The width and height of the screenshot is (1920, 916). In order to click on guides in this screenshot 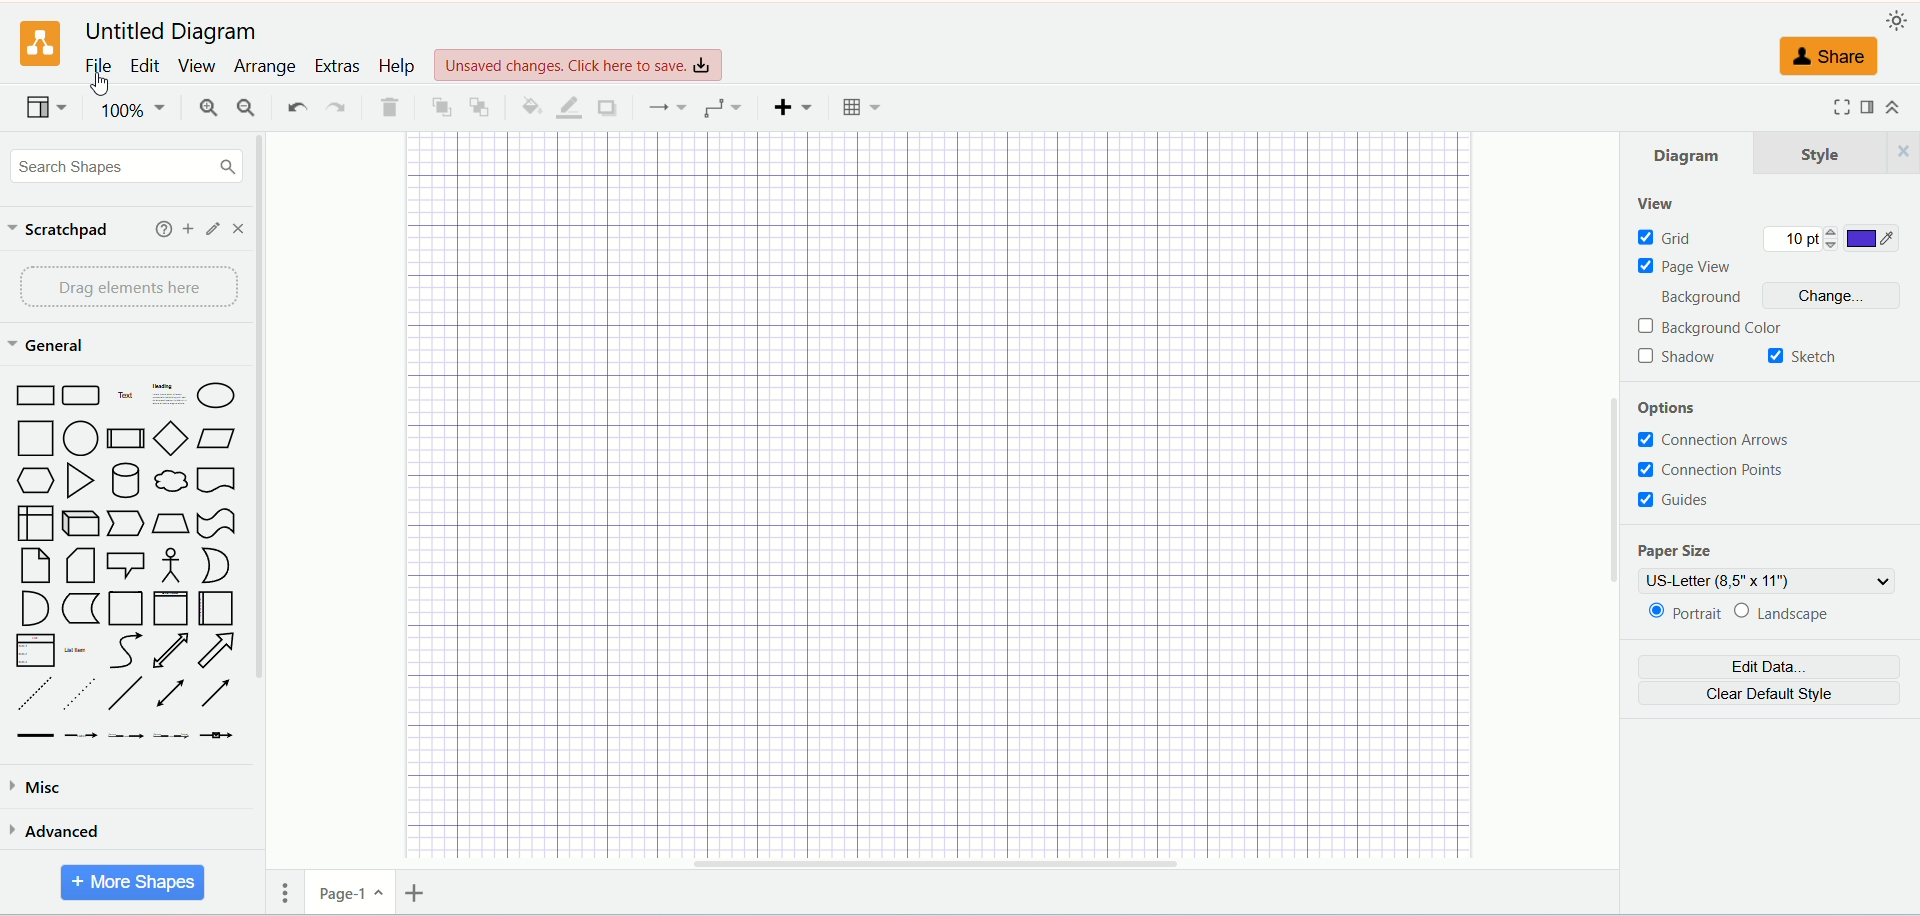, I will do `click(1676, 499)`.